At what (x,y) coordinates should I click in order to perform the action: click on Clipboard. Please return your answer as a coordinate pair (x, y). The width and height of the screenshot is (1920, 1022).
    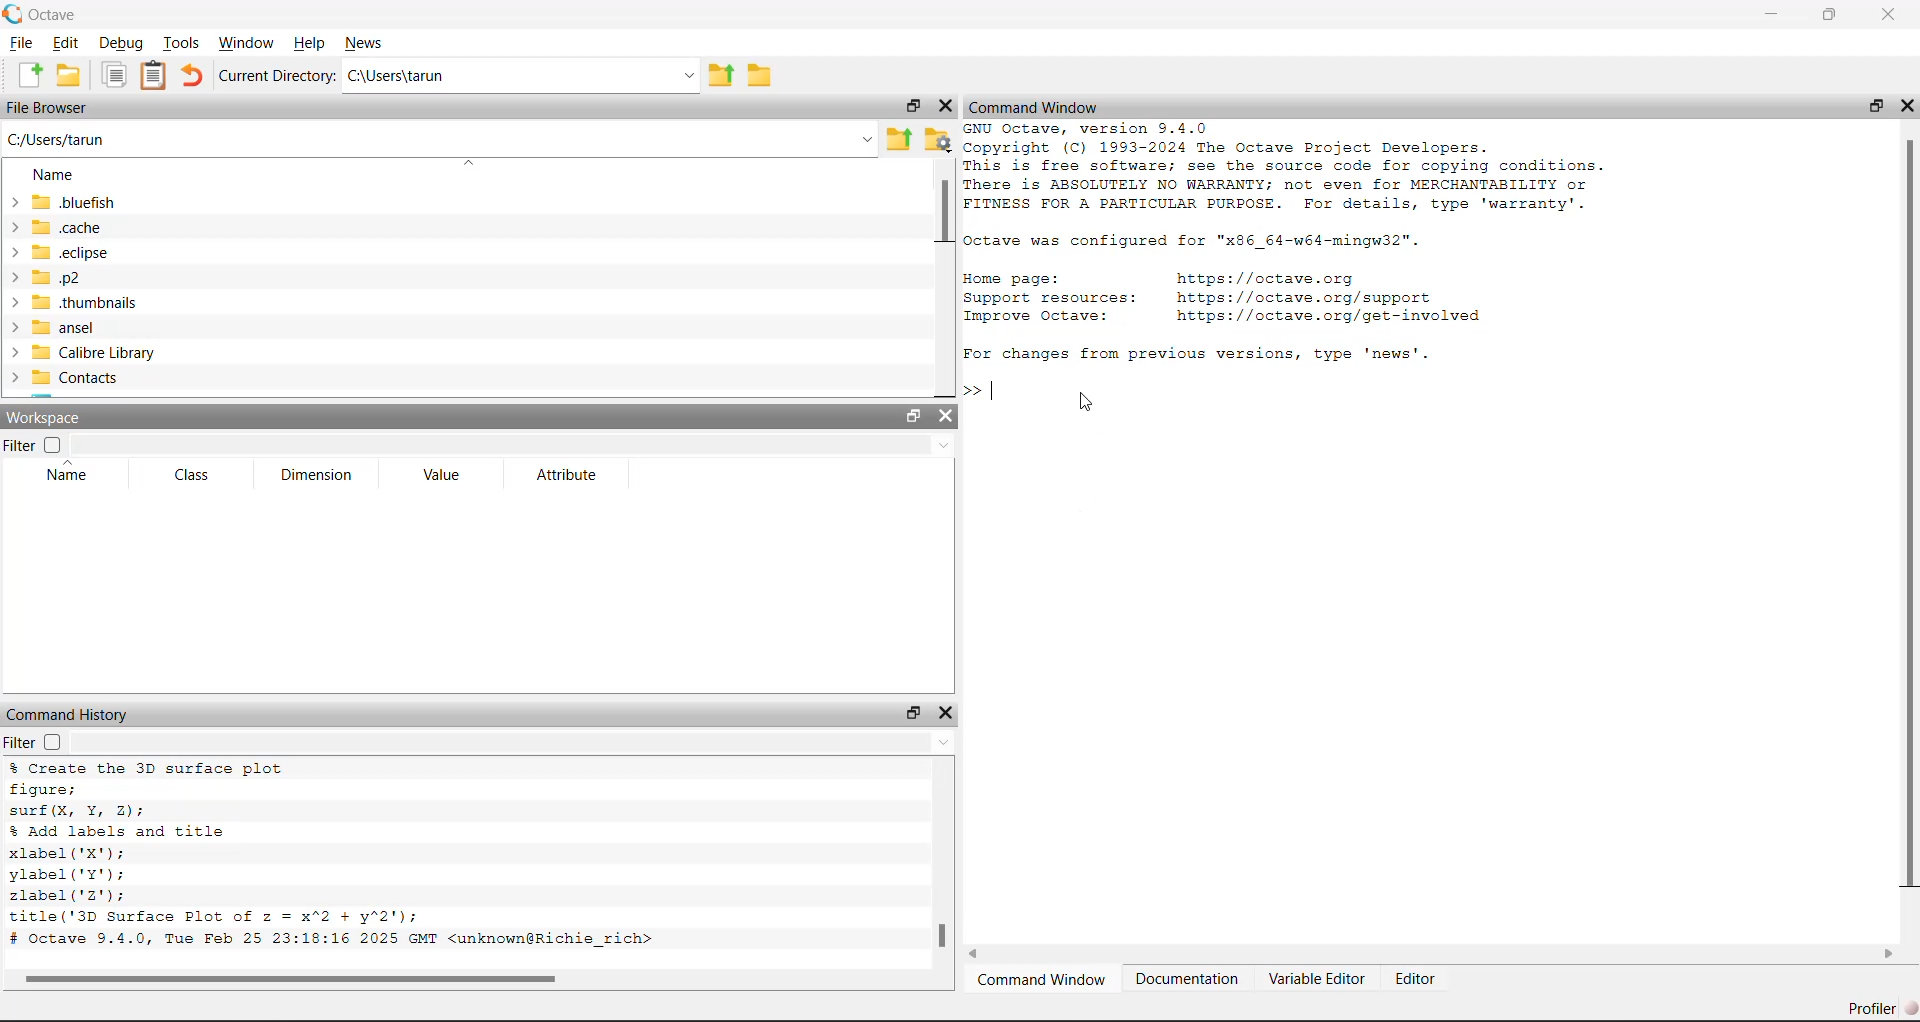
    Looking at the image, I should click on (152, 74).